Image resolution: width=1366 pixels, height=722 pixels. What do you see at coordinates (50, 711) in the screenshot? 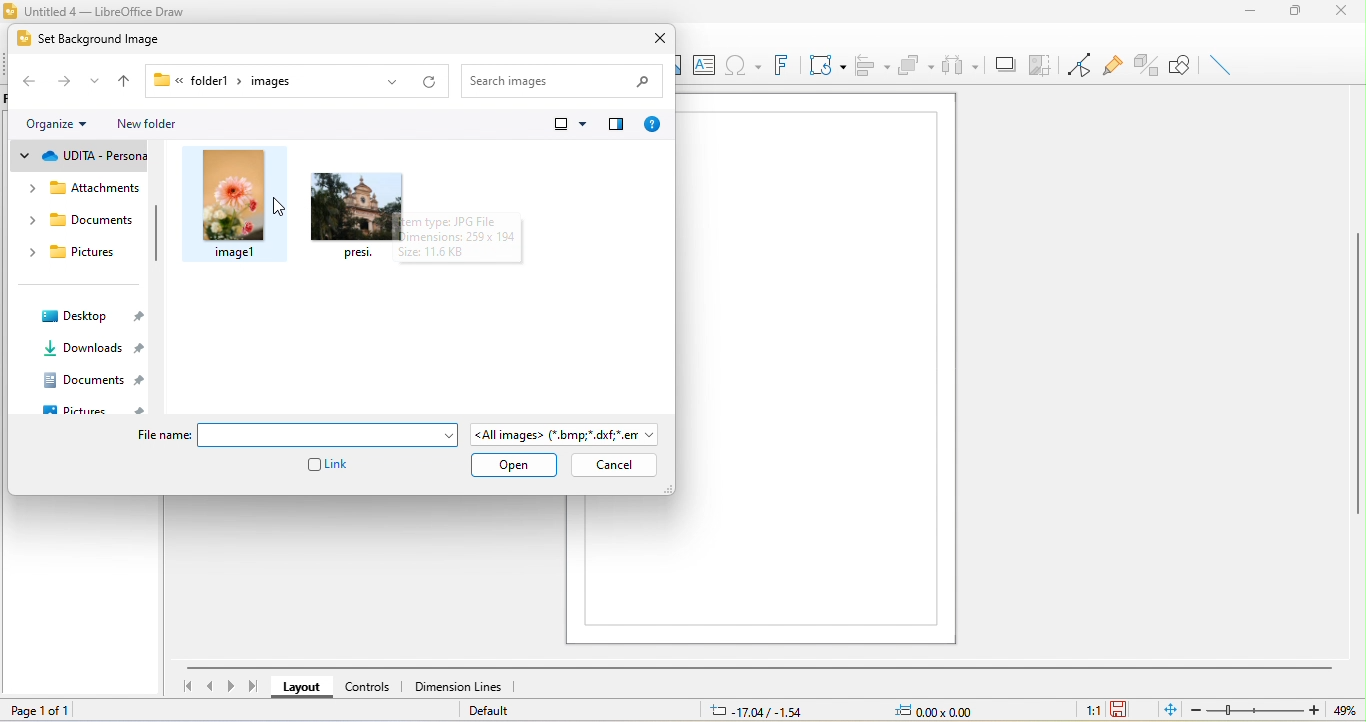
I see `page 1 of 1` at bounding box center [50, 711].